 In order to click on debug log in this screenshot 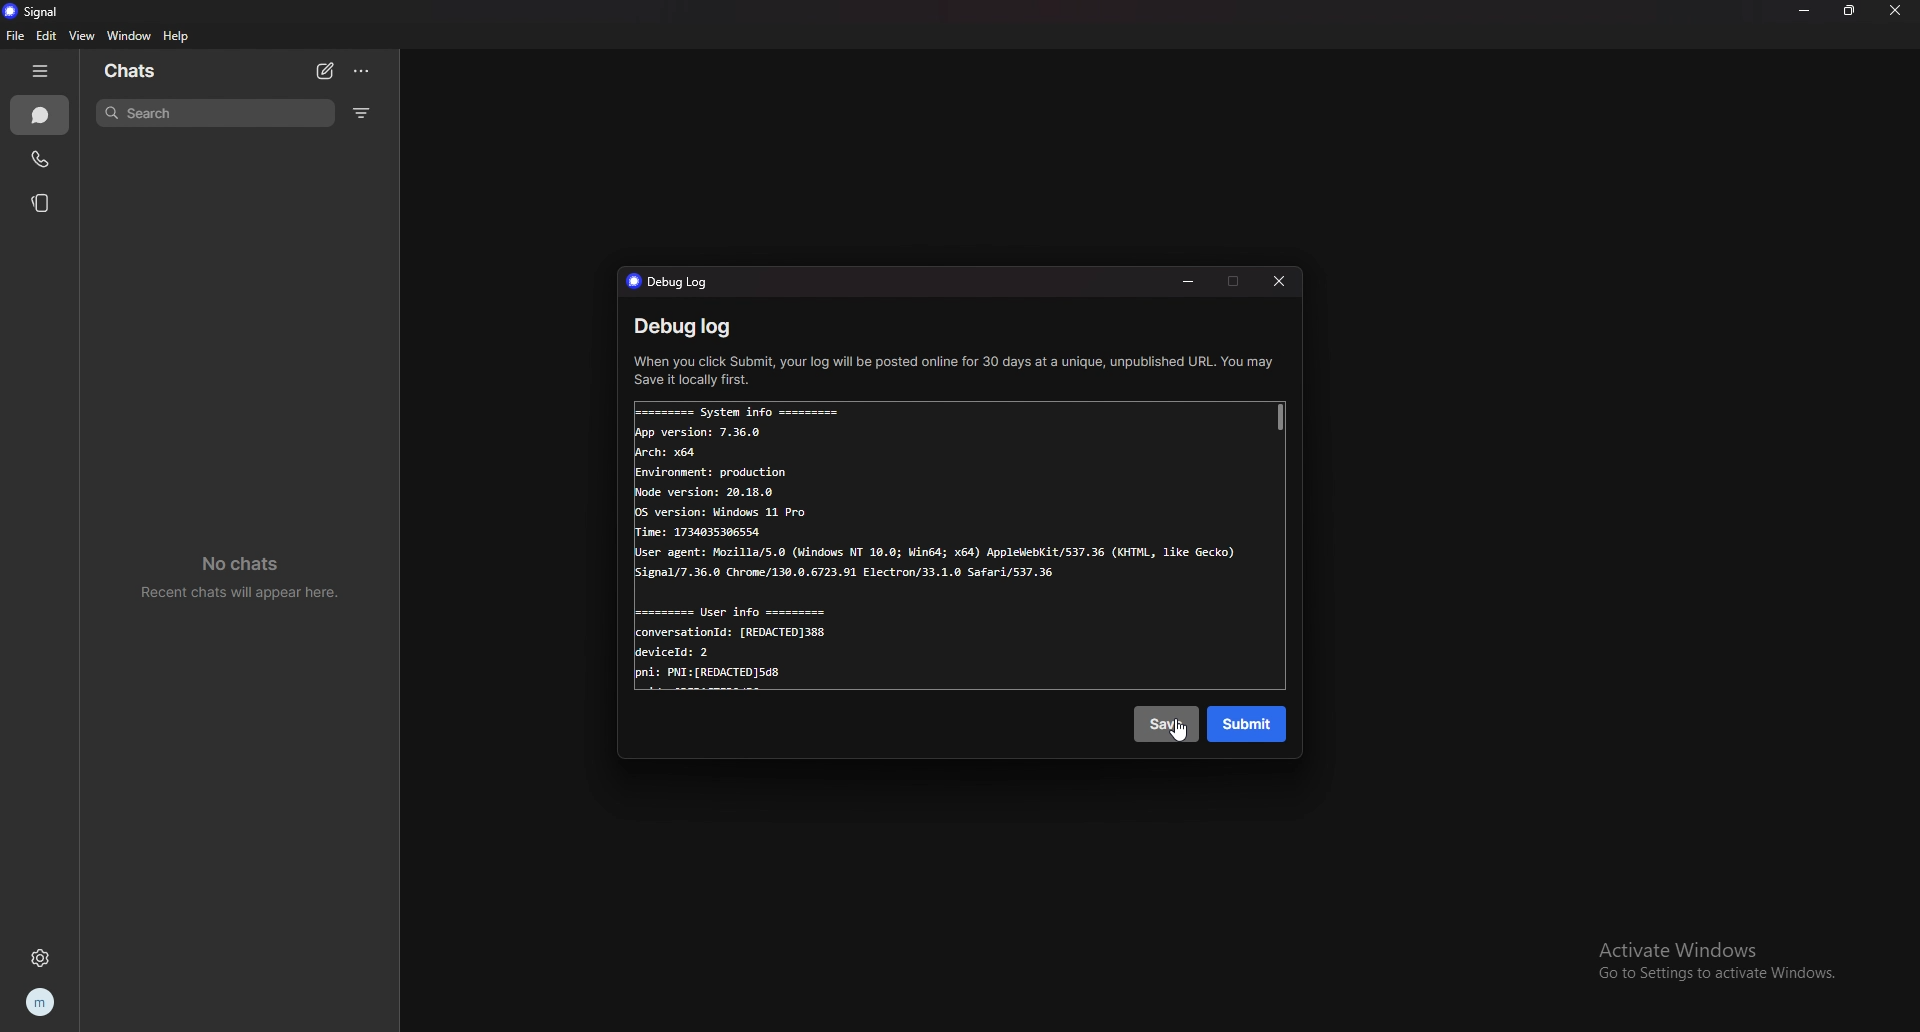, I will do `click(678, 281)`.